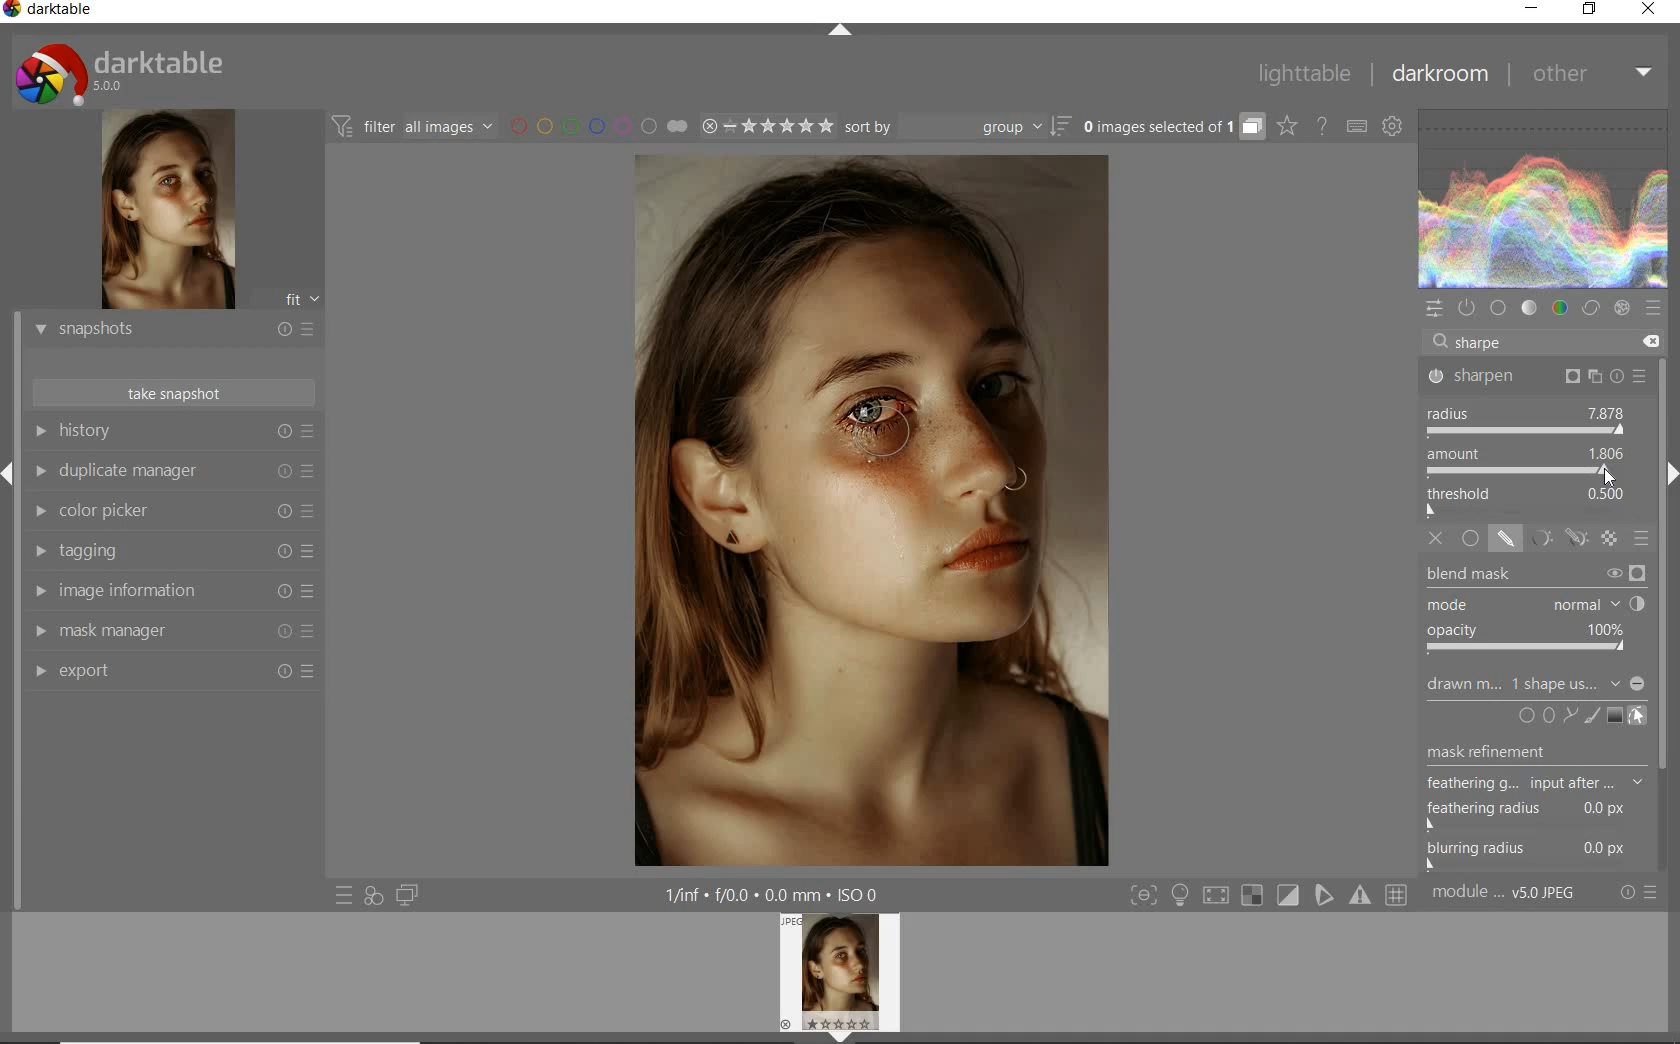 Image resolution: width=1680 pixels, height=1044 pixels. What do you see at coordinates (1668, 613) in the screenshot?
I see `scrollbar` at bounding box center [1668, 613].